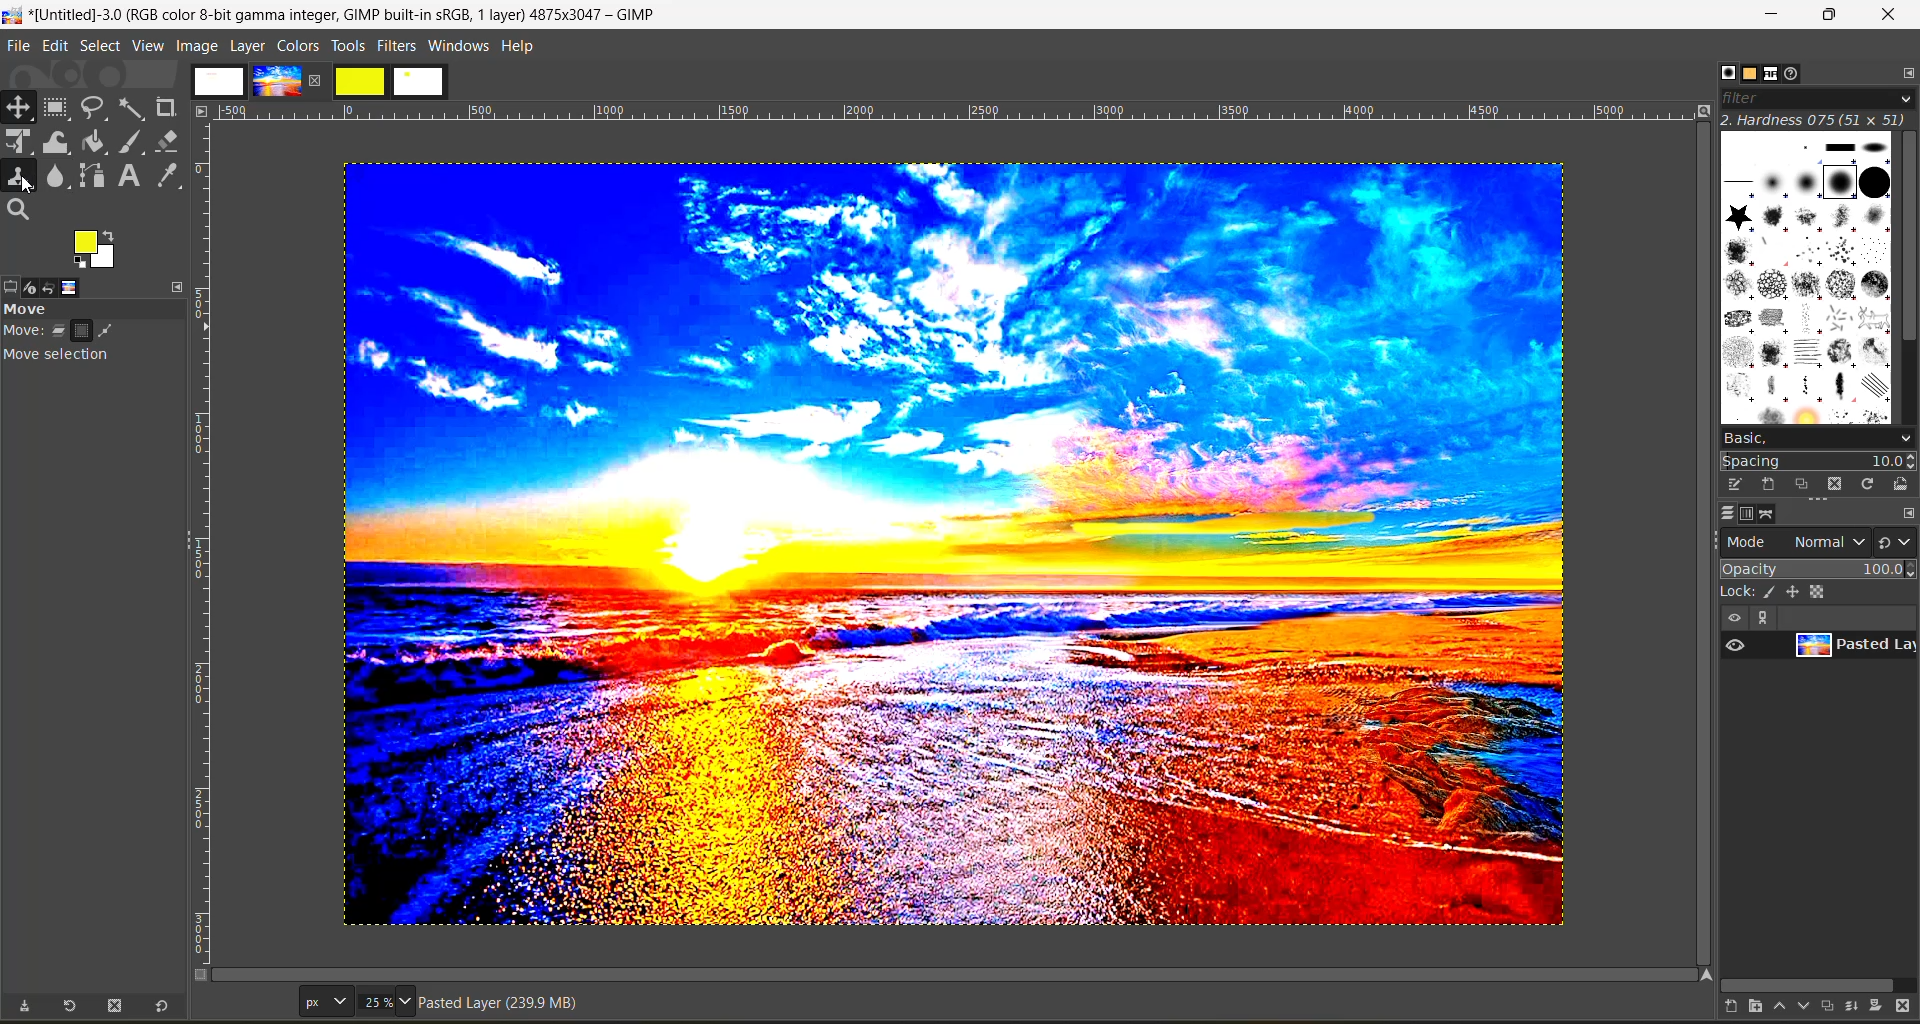 The image size is (1920, 1024). Describe the element at coordinates (323, 1001) in the screenshot. I see `px` at that location.